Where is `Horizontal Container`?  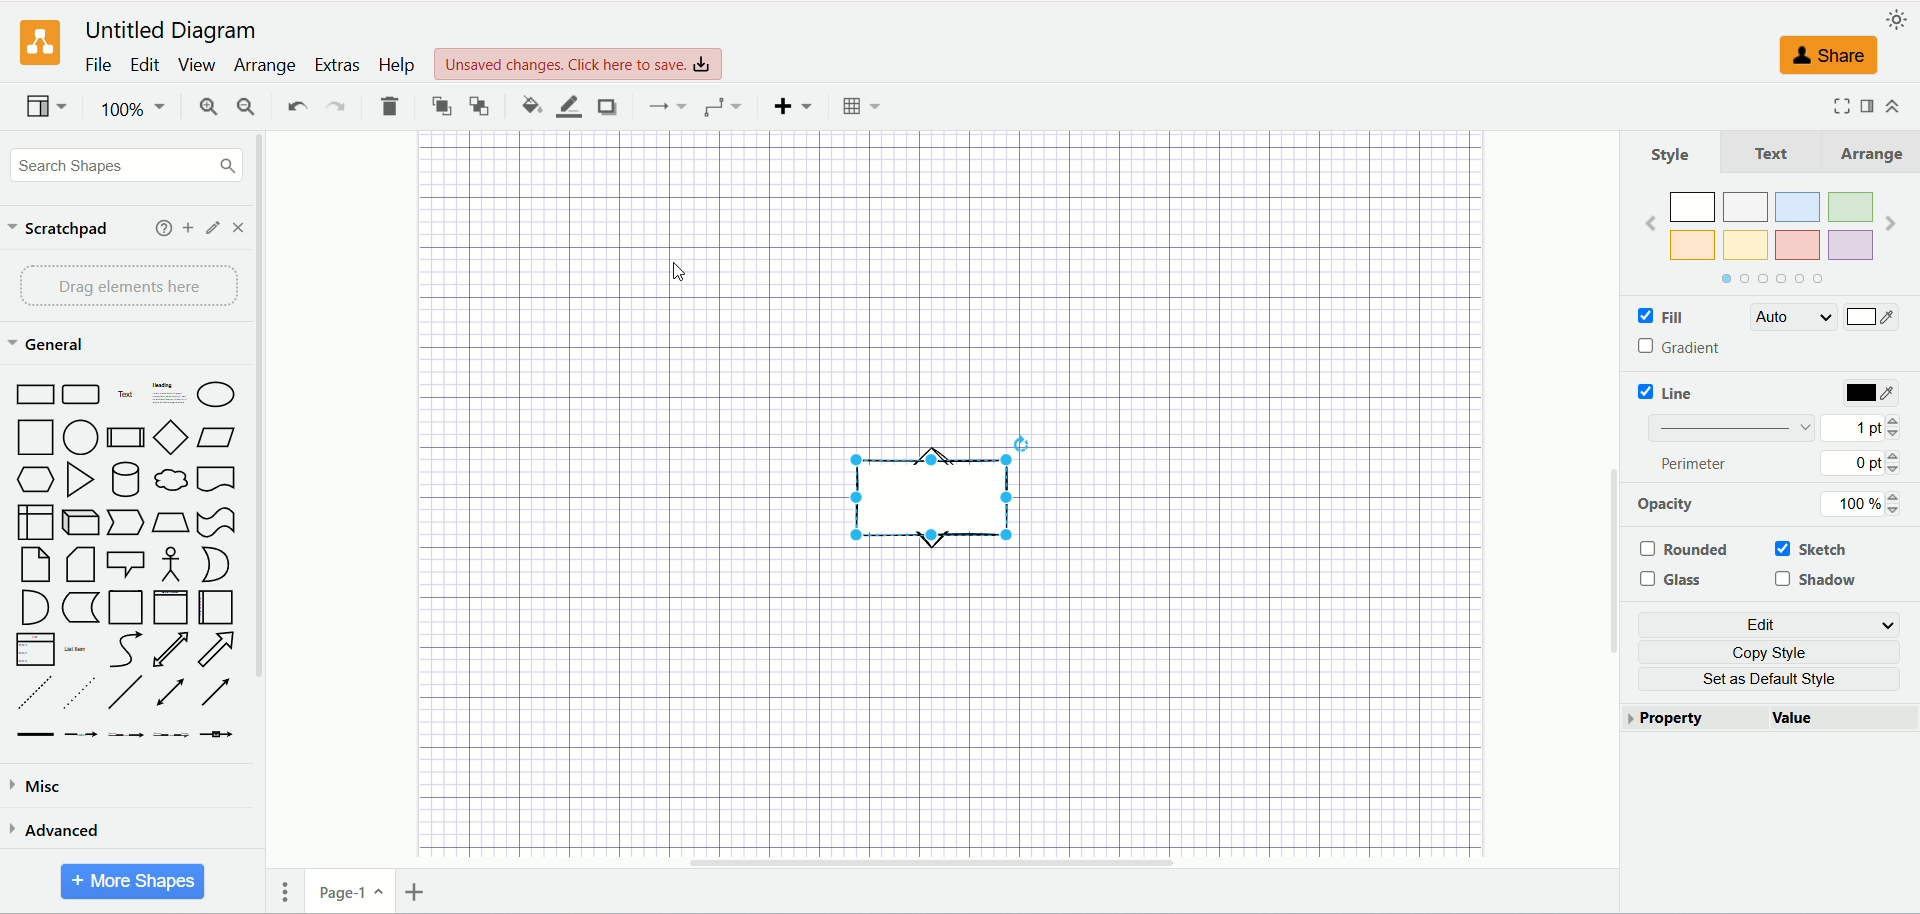 Horizontal Container is located at coordinates (220, 607).